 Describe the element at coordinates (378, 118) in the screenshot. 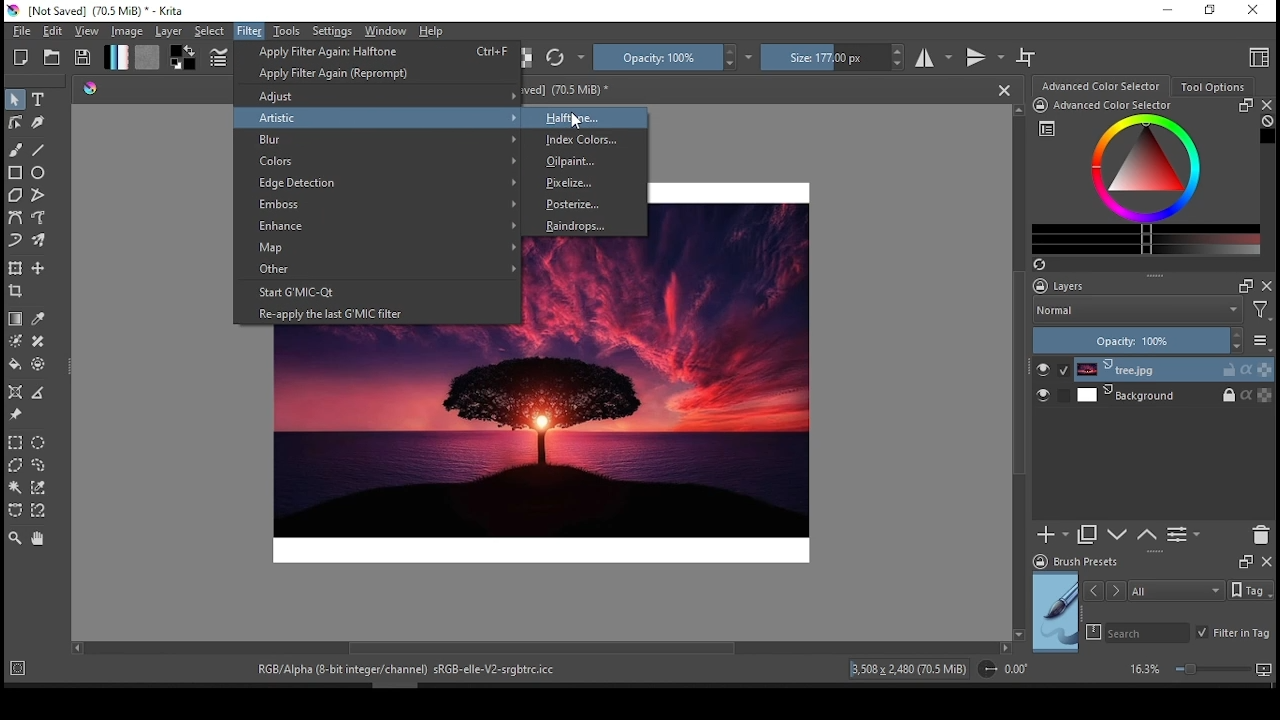

I see `artistic` at that location.